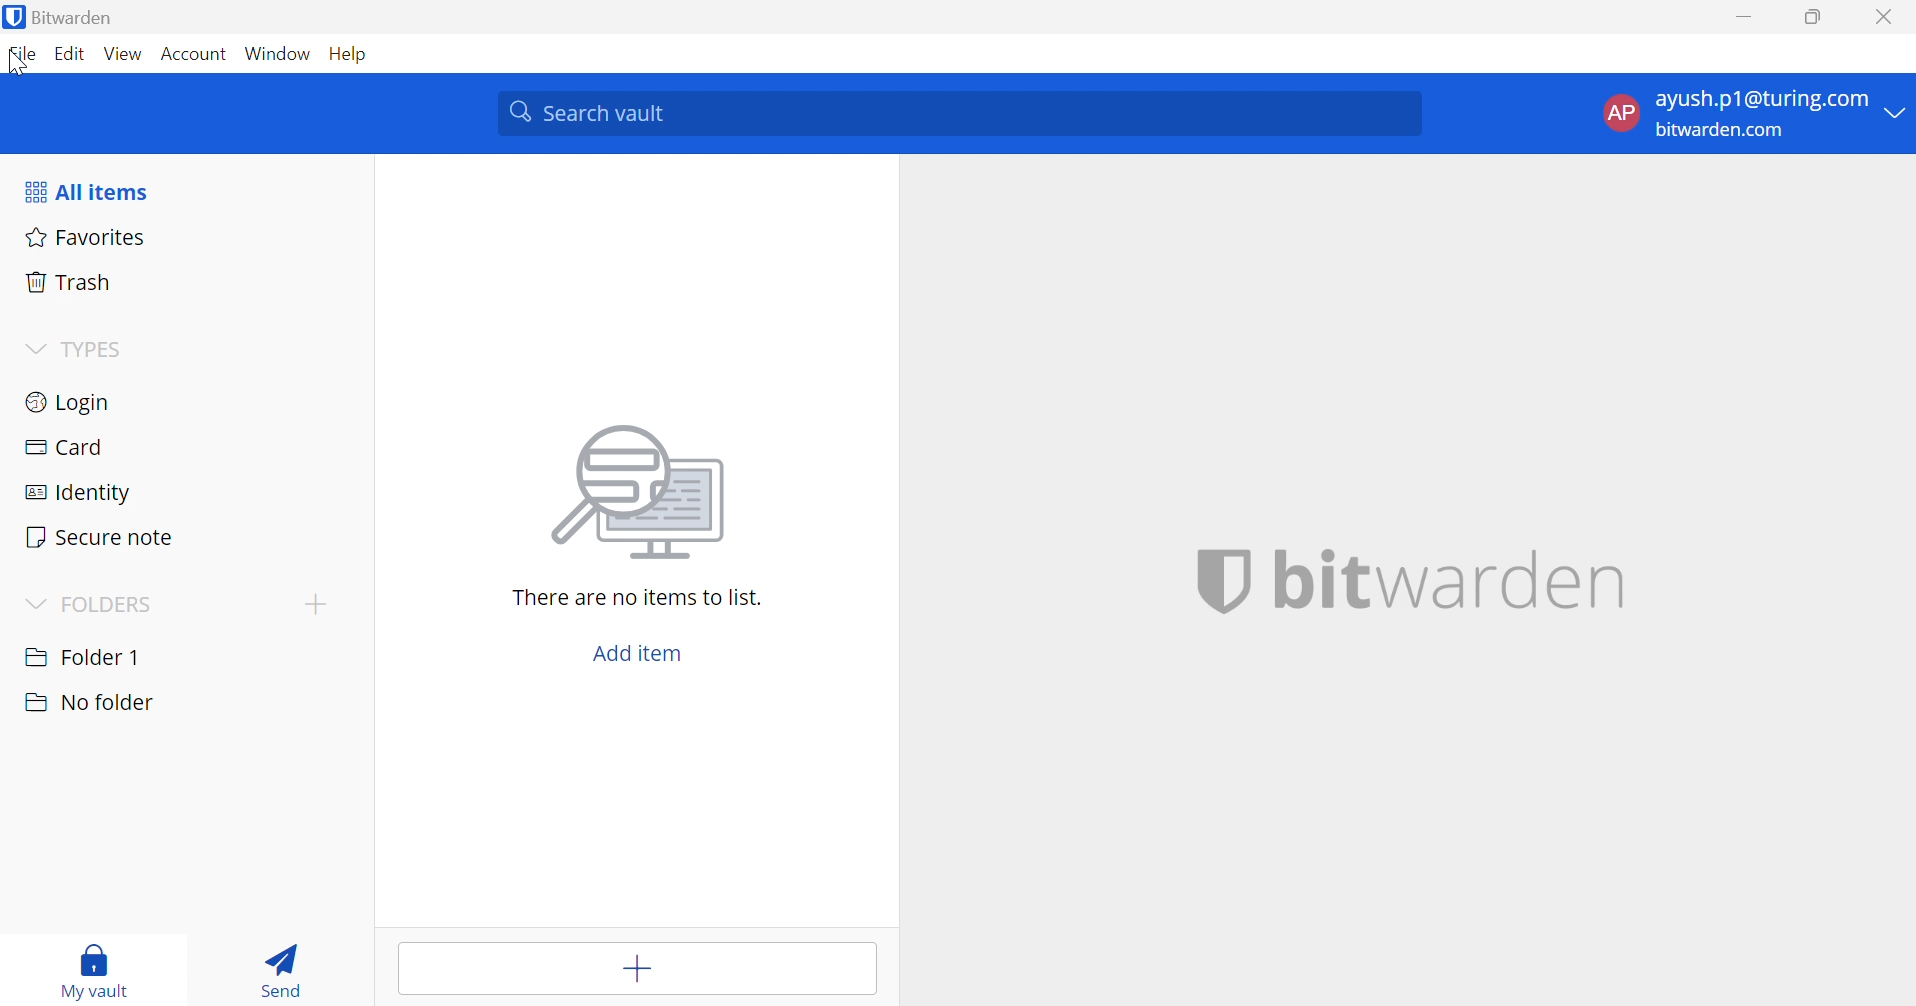 This screenshot has width=1916, height=1006. Describe the element at coordinates (288, 968) in the screenshot. I see `Send` at that location.